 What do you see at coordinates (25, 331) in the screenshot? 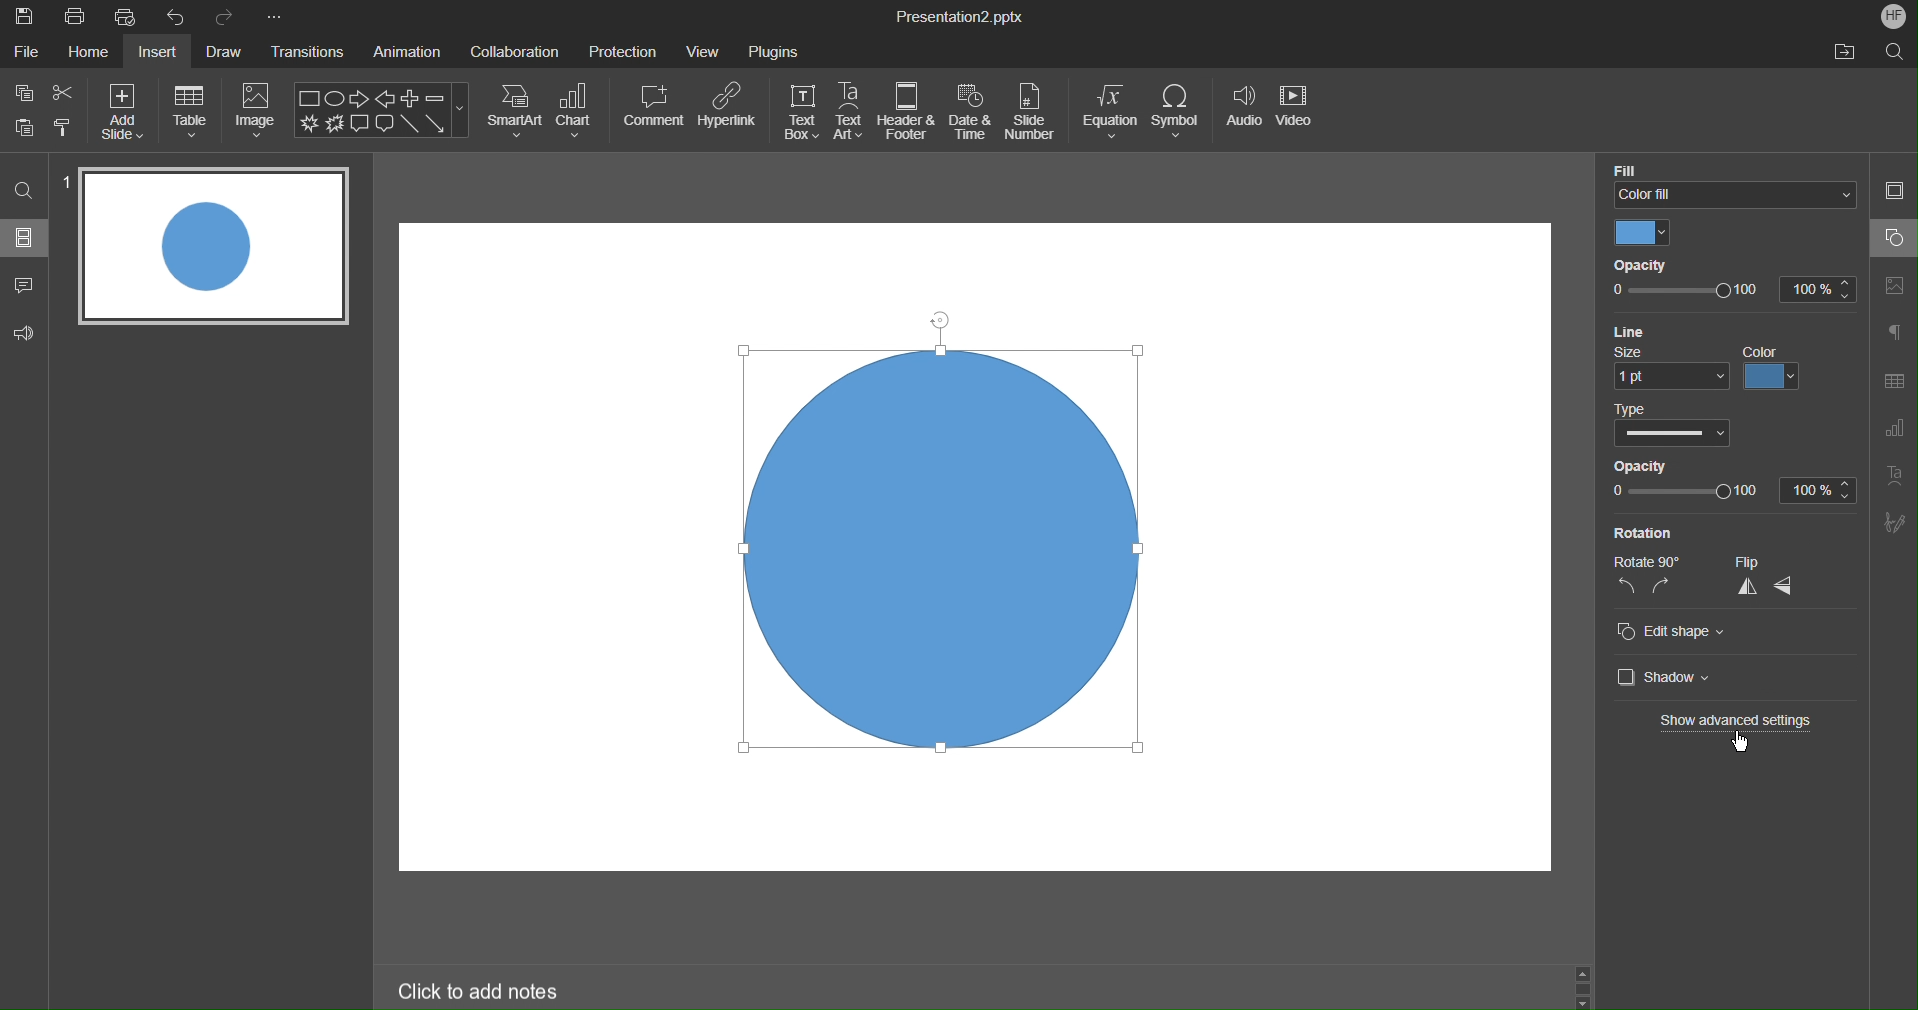
I see `Feedback & Support` at bounding box center [25, 331].